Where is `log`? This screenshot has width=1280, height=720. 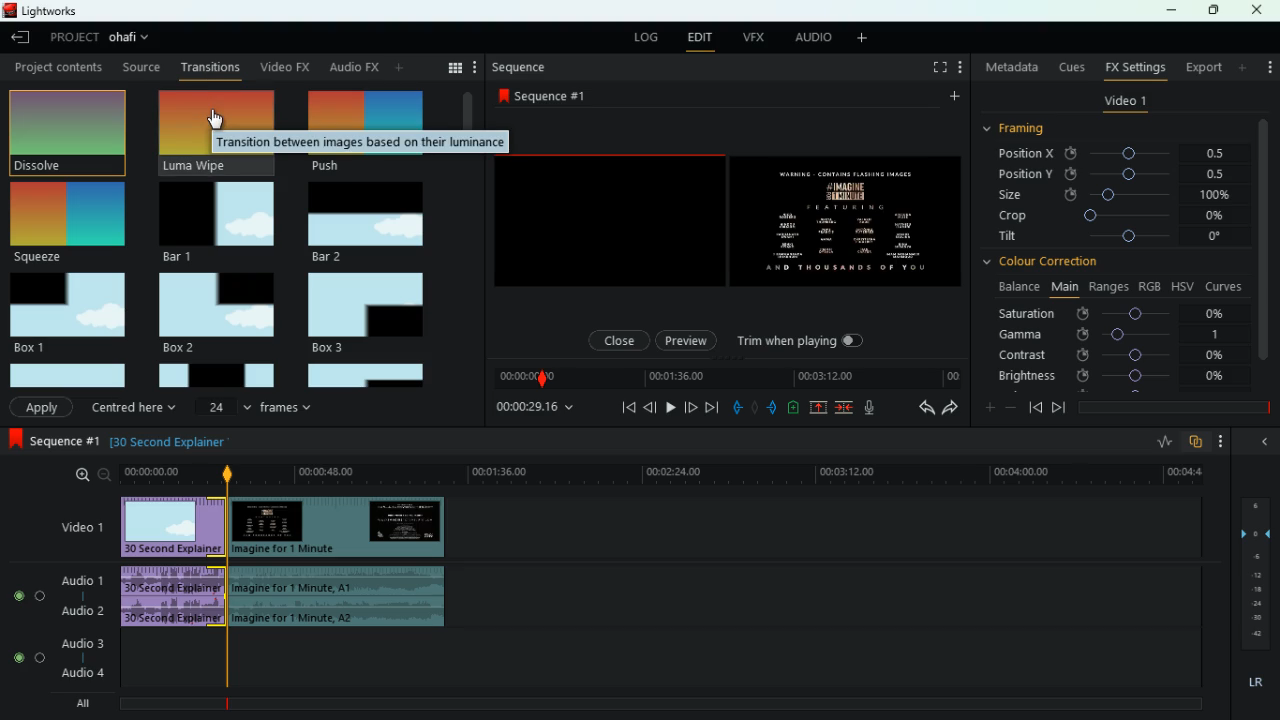 log is located at coordinates (646, 39).